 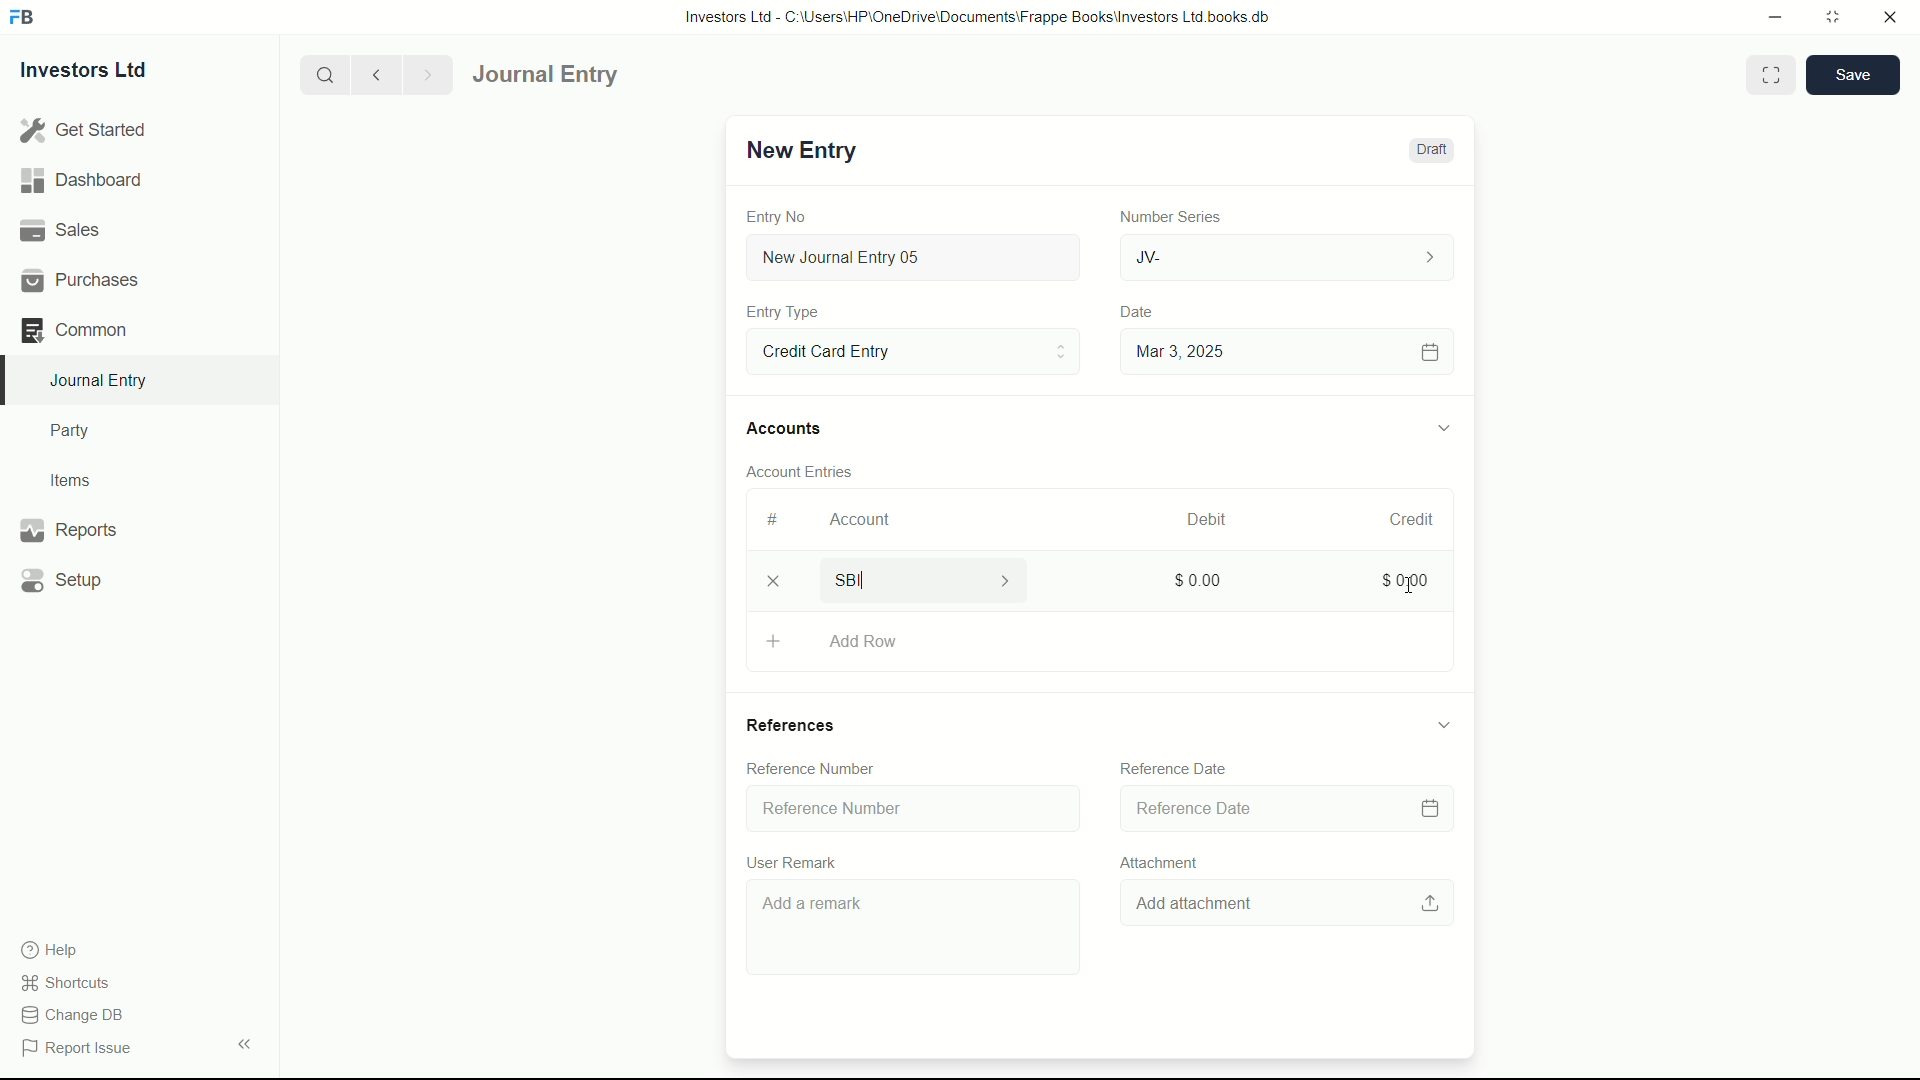 I want to click on Add attachment, so click(x=1292, y=902).